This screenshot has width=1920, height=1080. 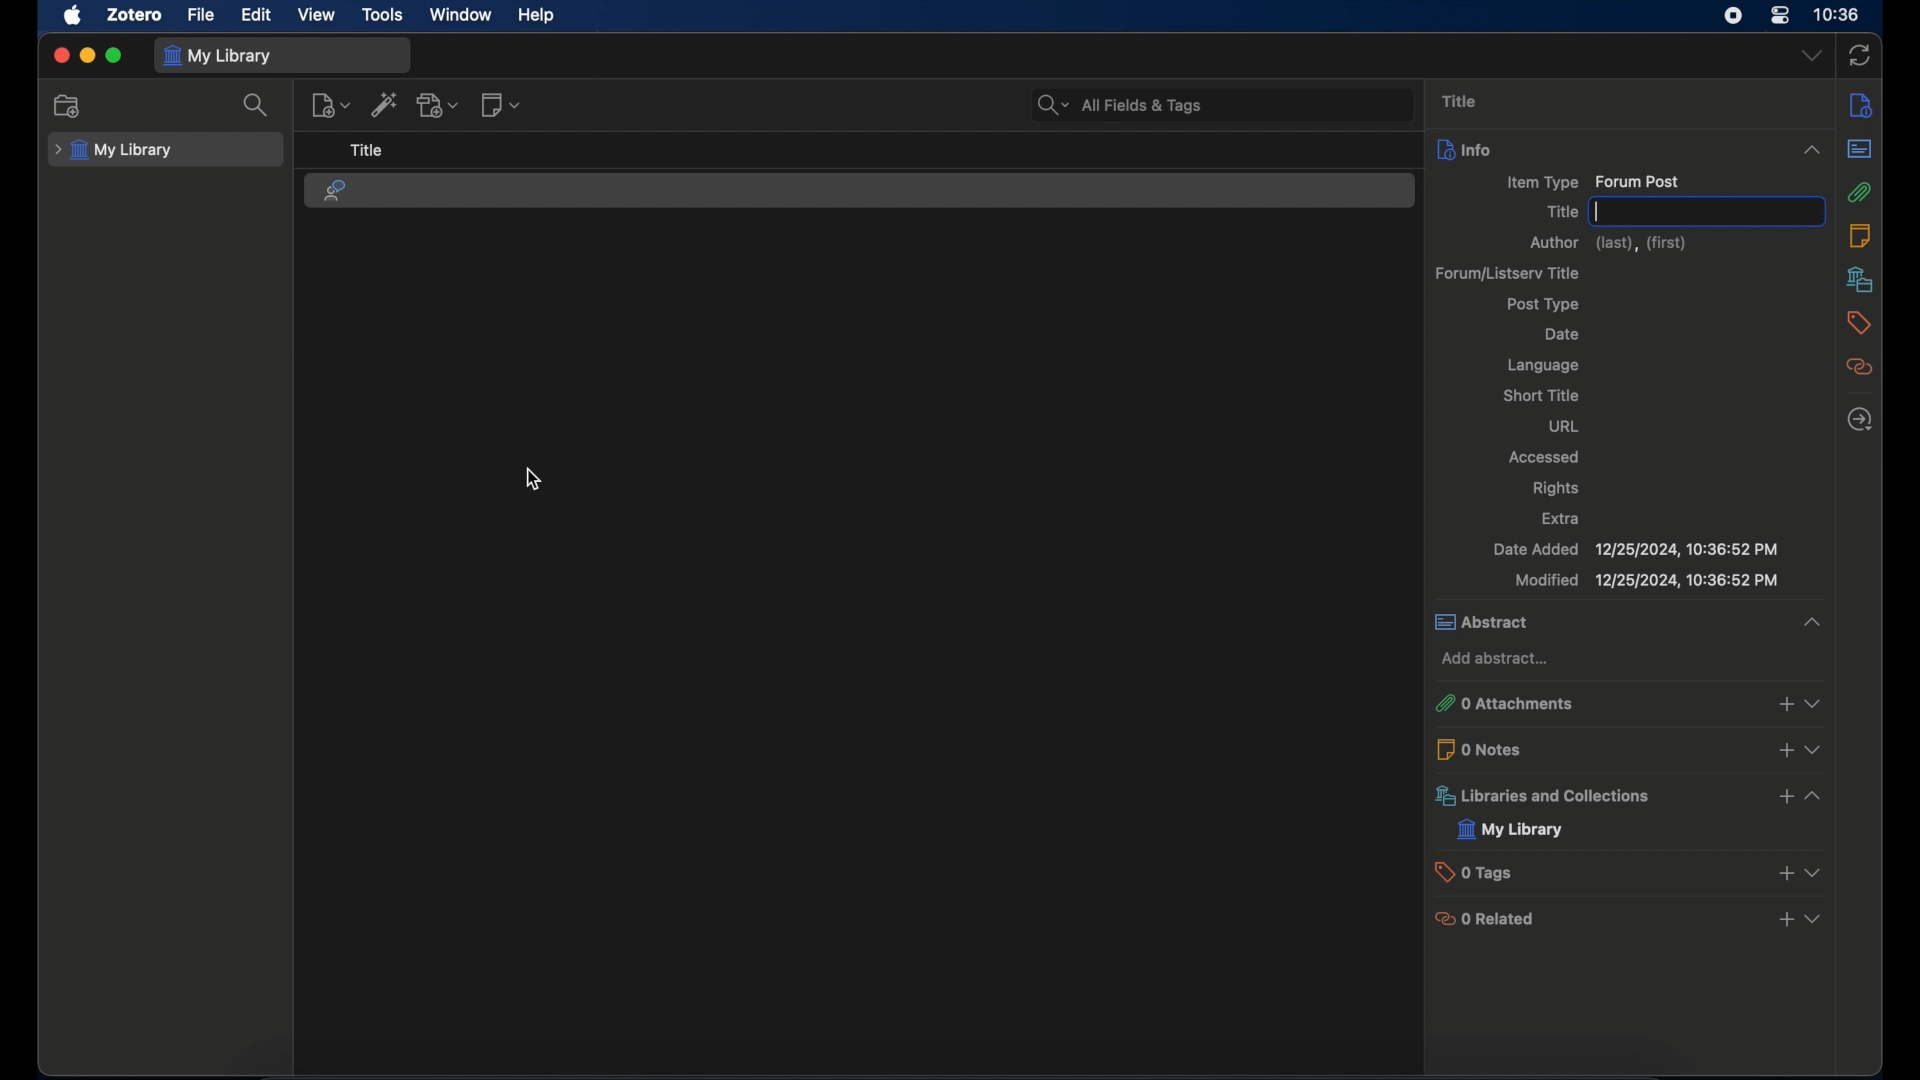 I want to click on new collection, so click(x=67, y=106).